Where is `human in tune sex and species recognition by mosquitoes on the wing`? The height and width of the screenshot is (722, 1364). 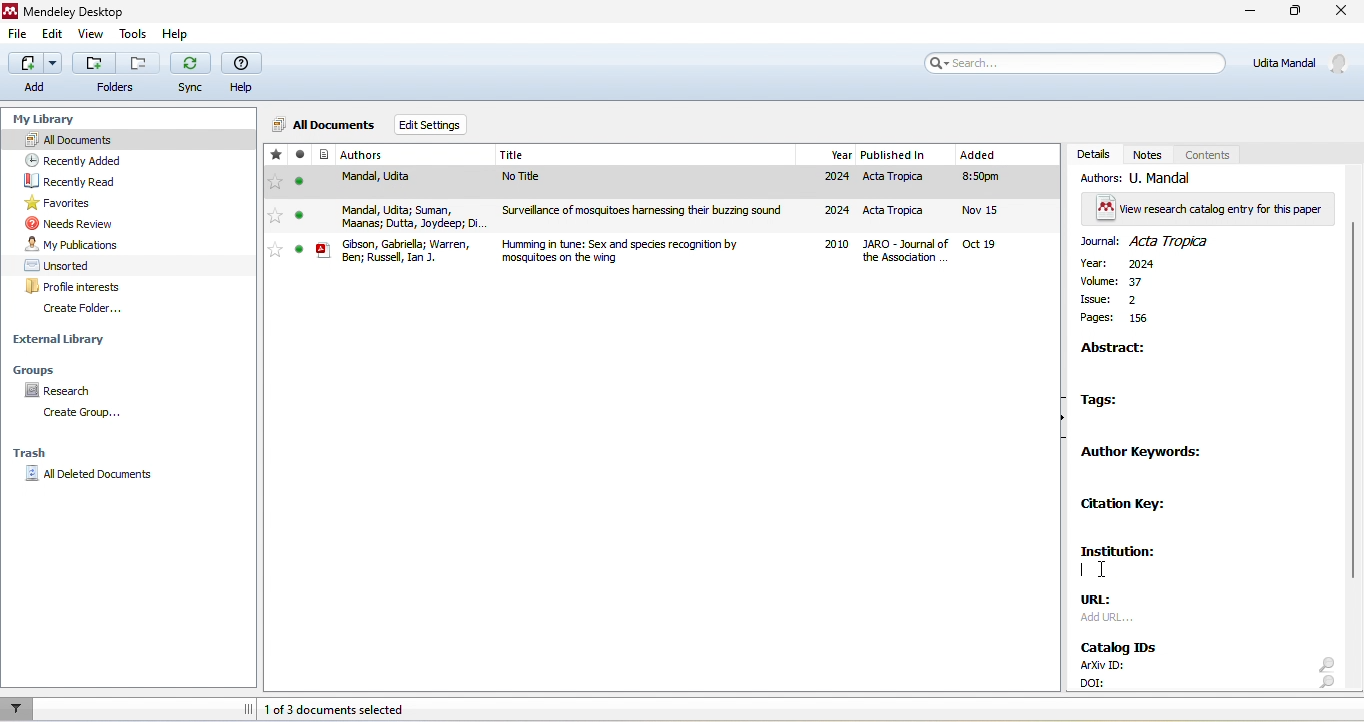 human in tune sex and species recognition by mosquitoes on the wing is located at coordinates (650, 250).